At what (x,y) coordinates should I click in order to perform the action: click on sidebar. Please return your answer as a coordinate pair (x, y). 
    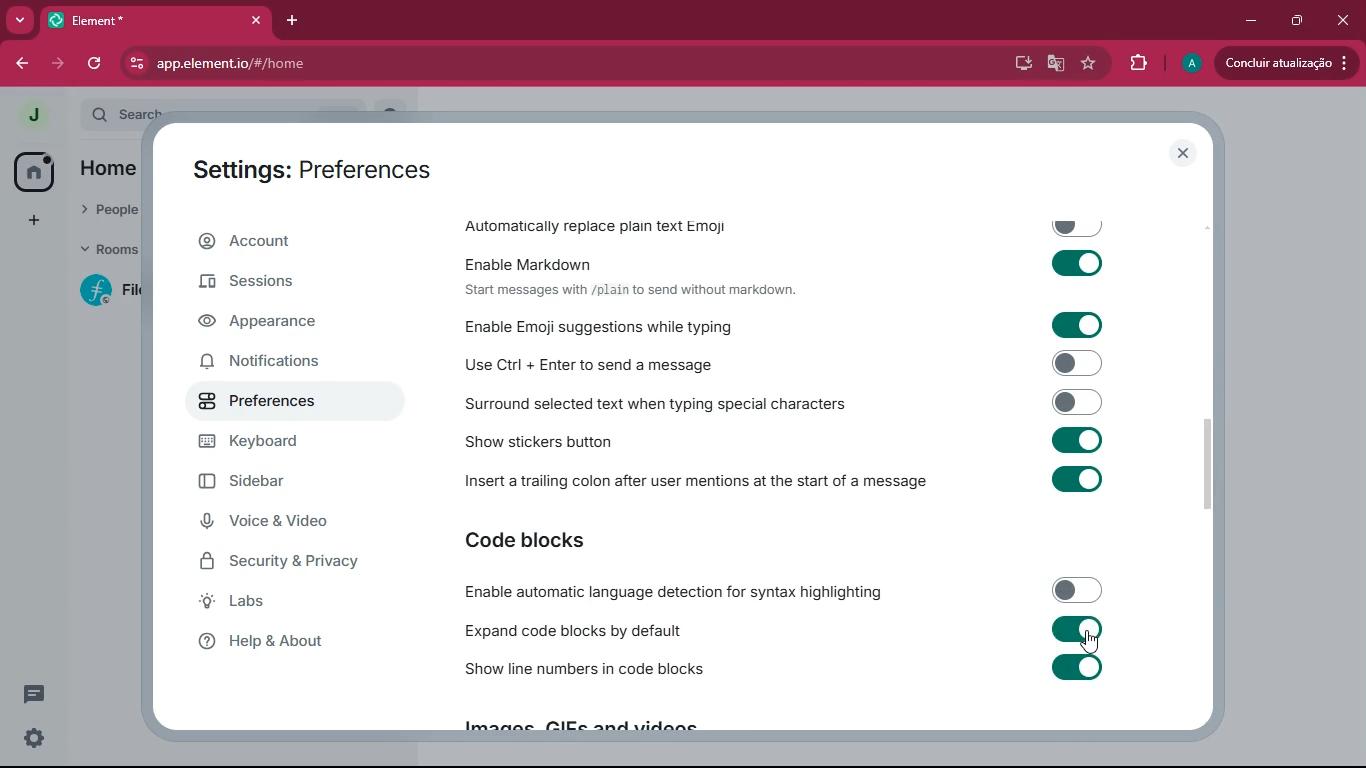
    Looking at the image, I should click on (278, 481).